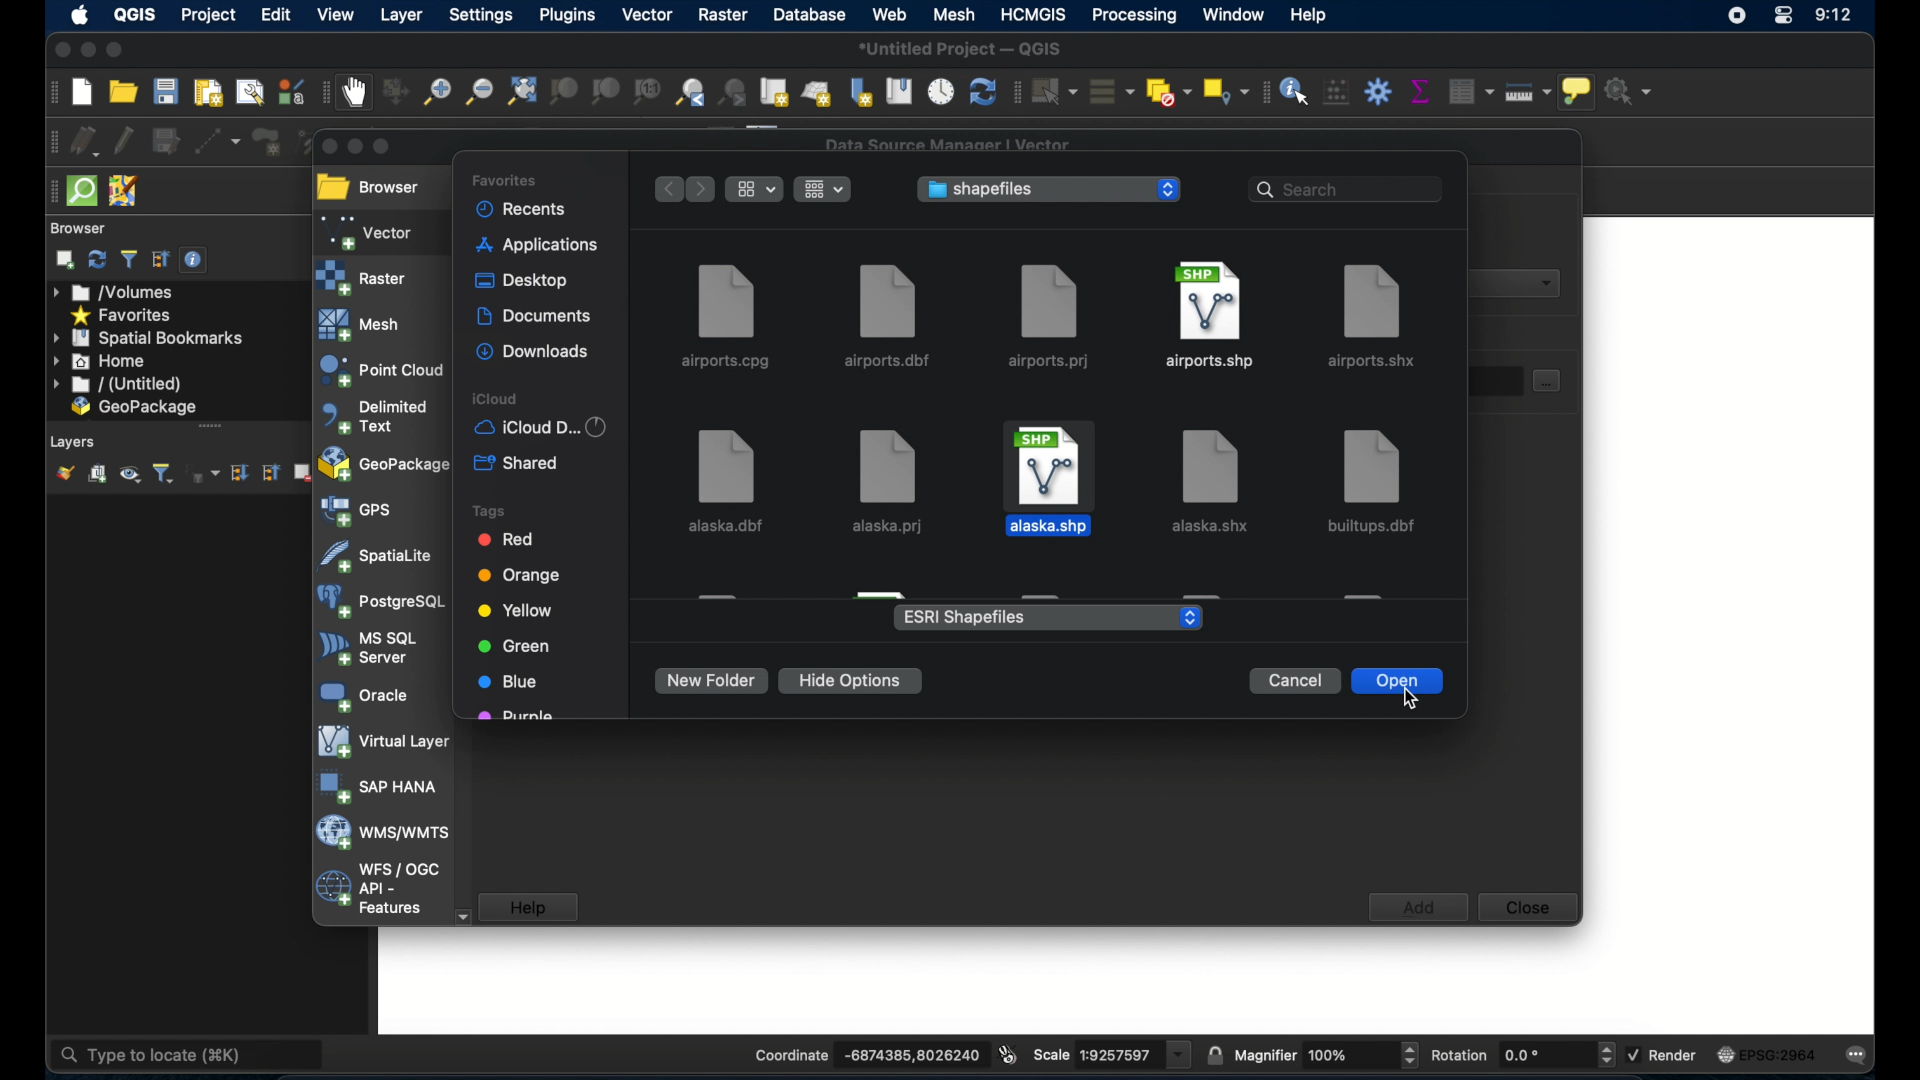  What do you see at coordinates (515, 610) in the screenshot?
I see `yellow` at bounding box center [515, 610].